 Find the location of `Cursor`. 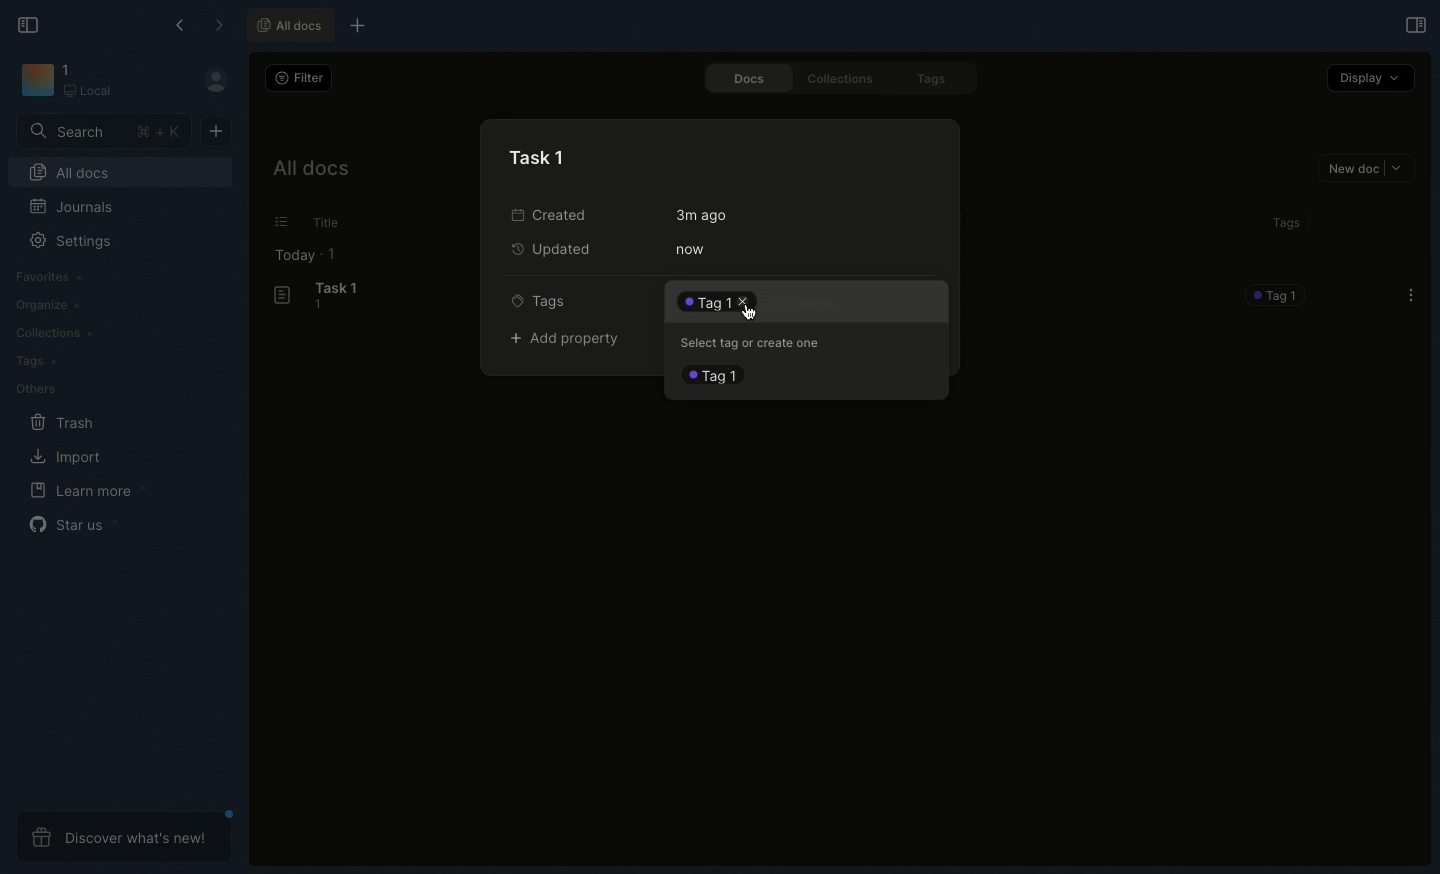

Cursor is located at coordinates (751, 310).